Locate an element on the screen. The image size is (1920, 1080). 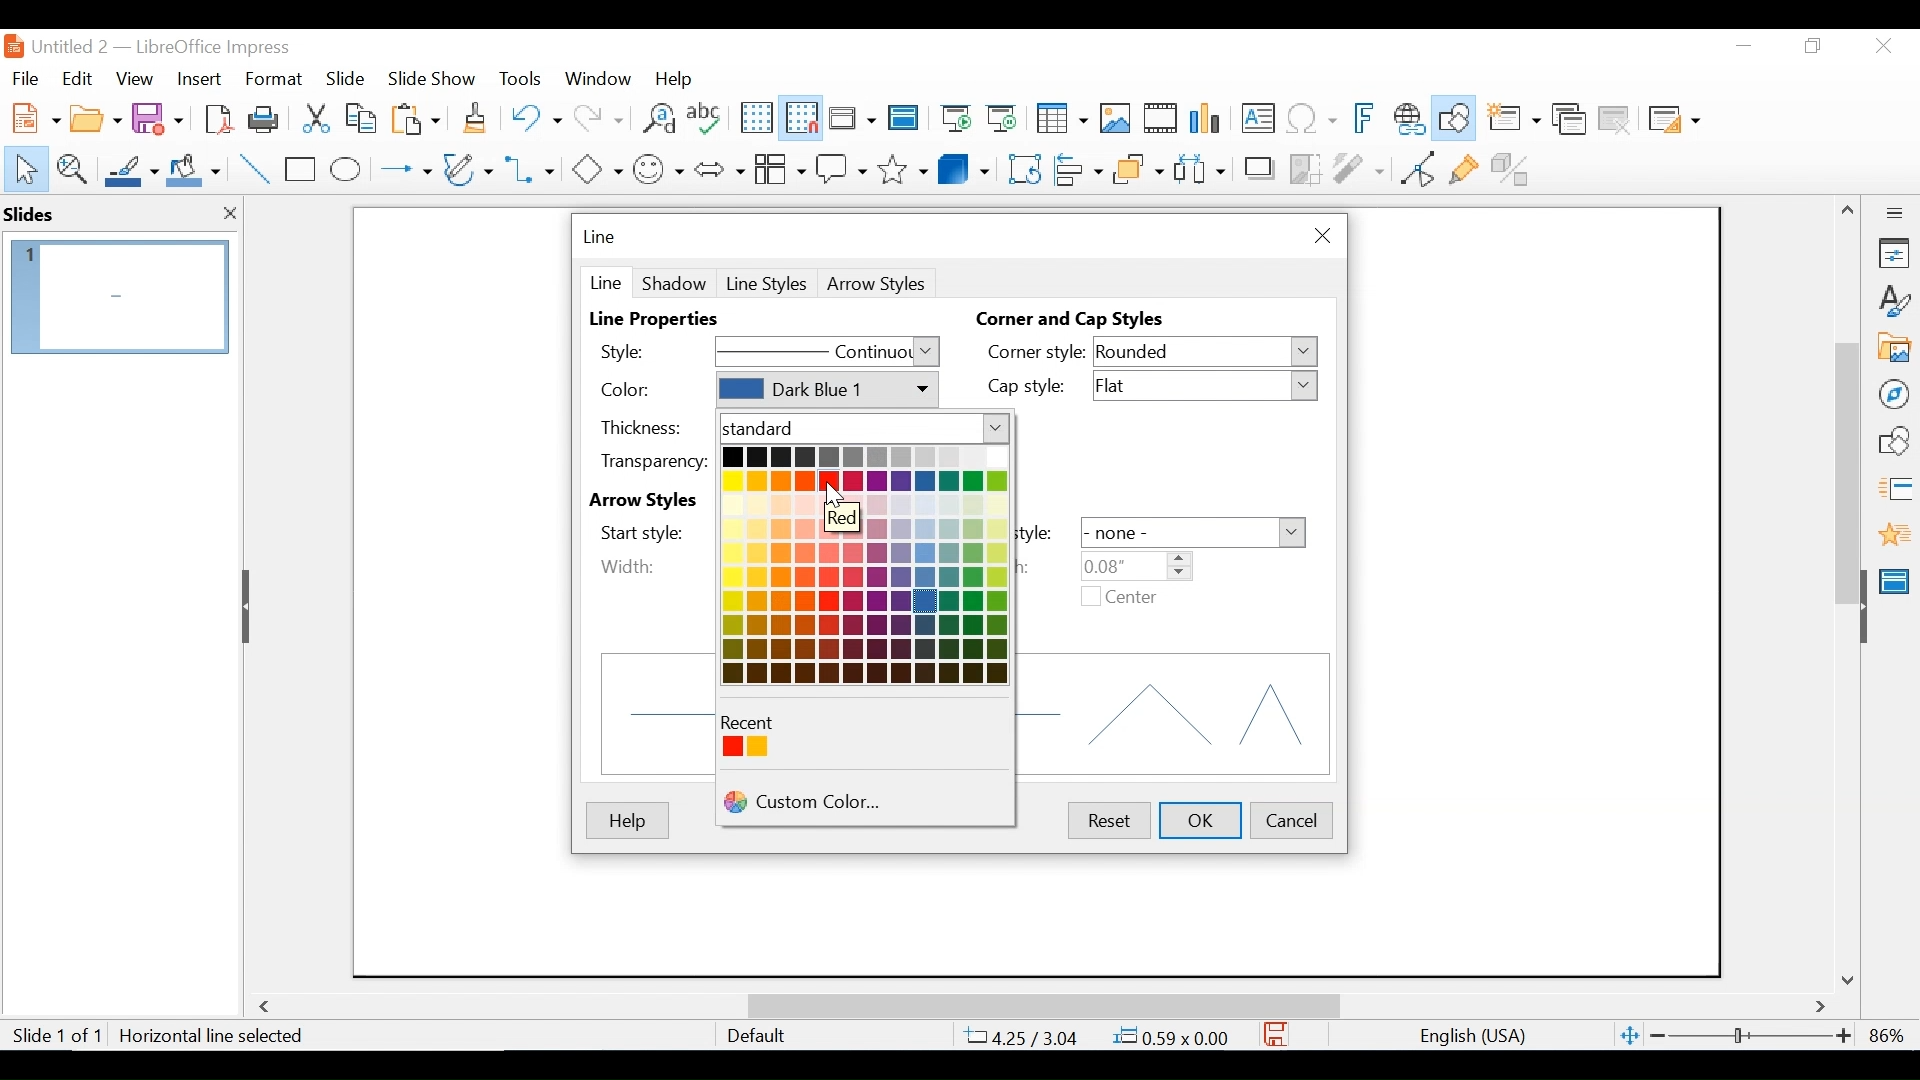
Vertical Scrollbar is located at coordinates (1846, 450).